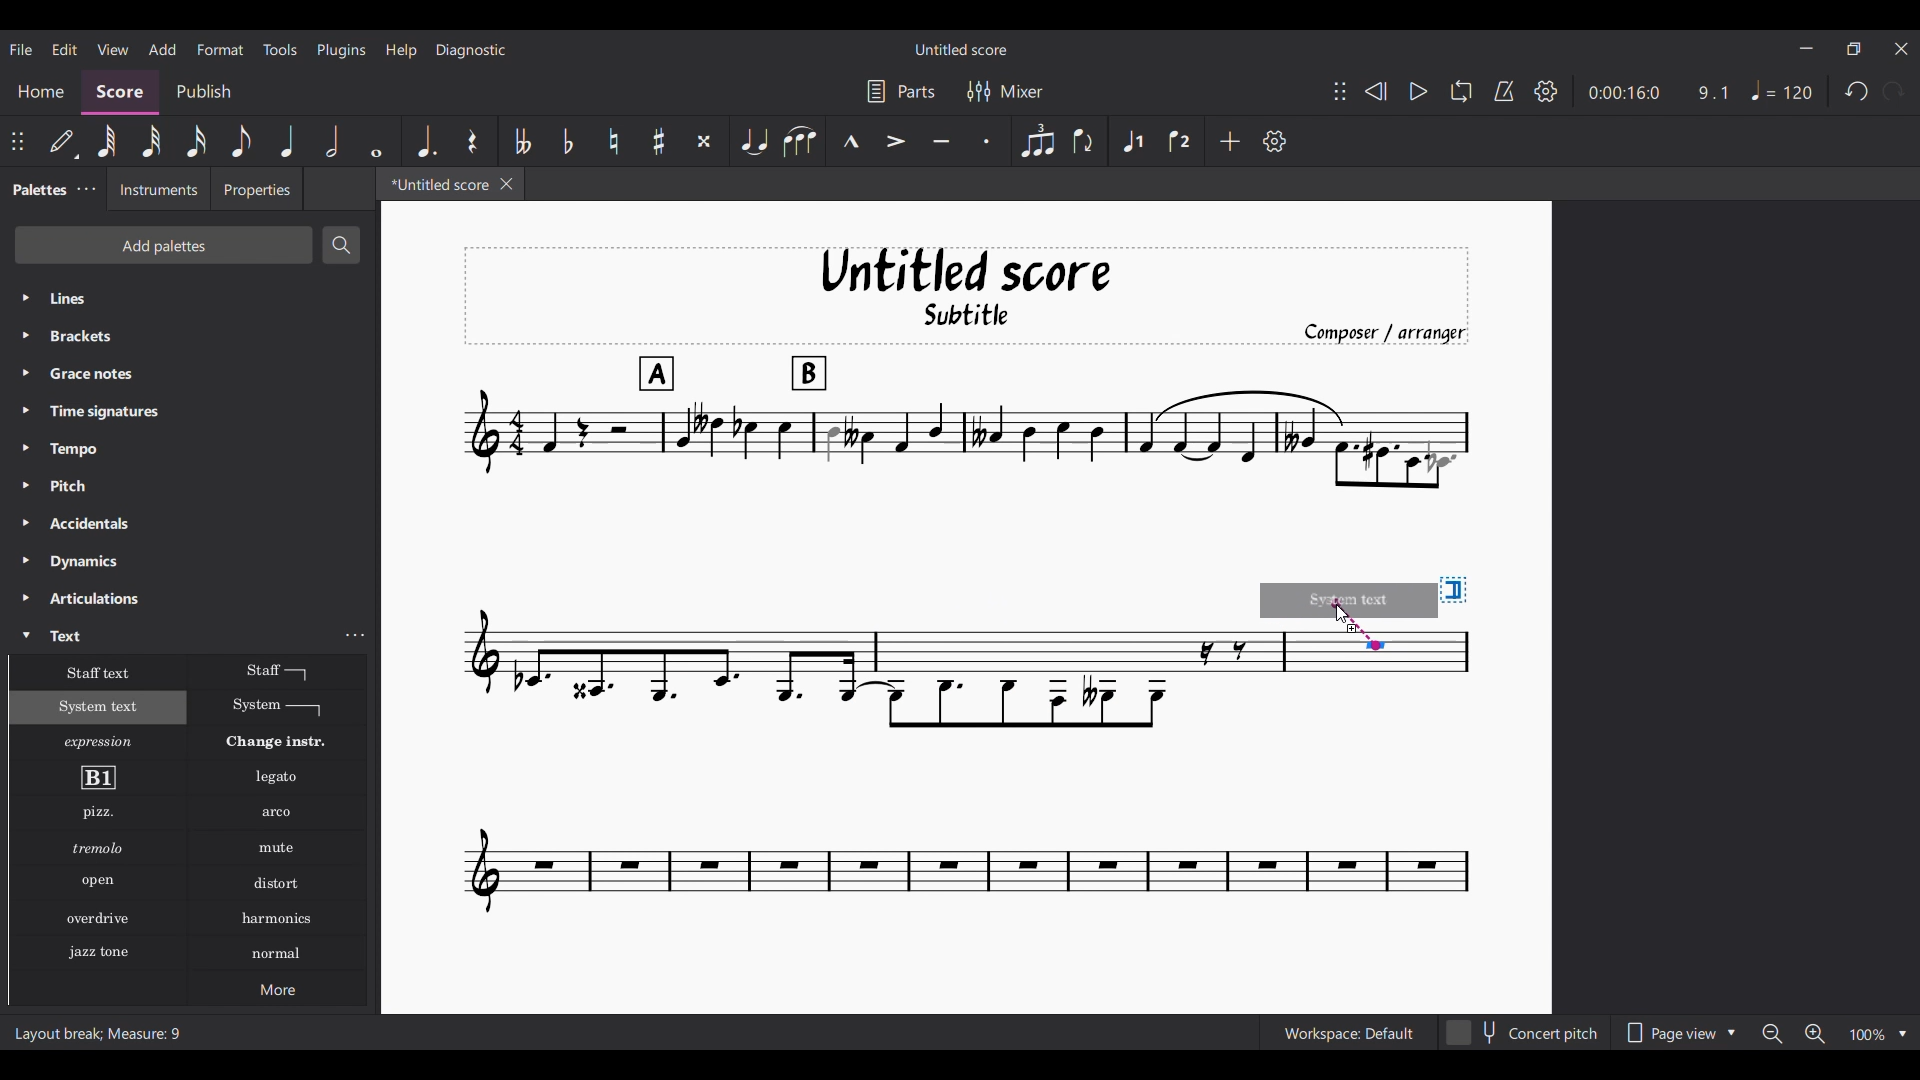  What do you see at coordinates (1807, 48) in the screenshot?
I see `Minimize` at bounding box center [1807, 48].